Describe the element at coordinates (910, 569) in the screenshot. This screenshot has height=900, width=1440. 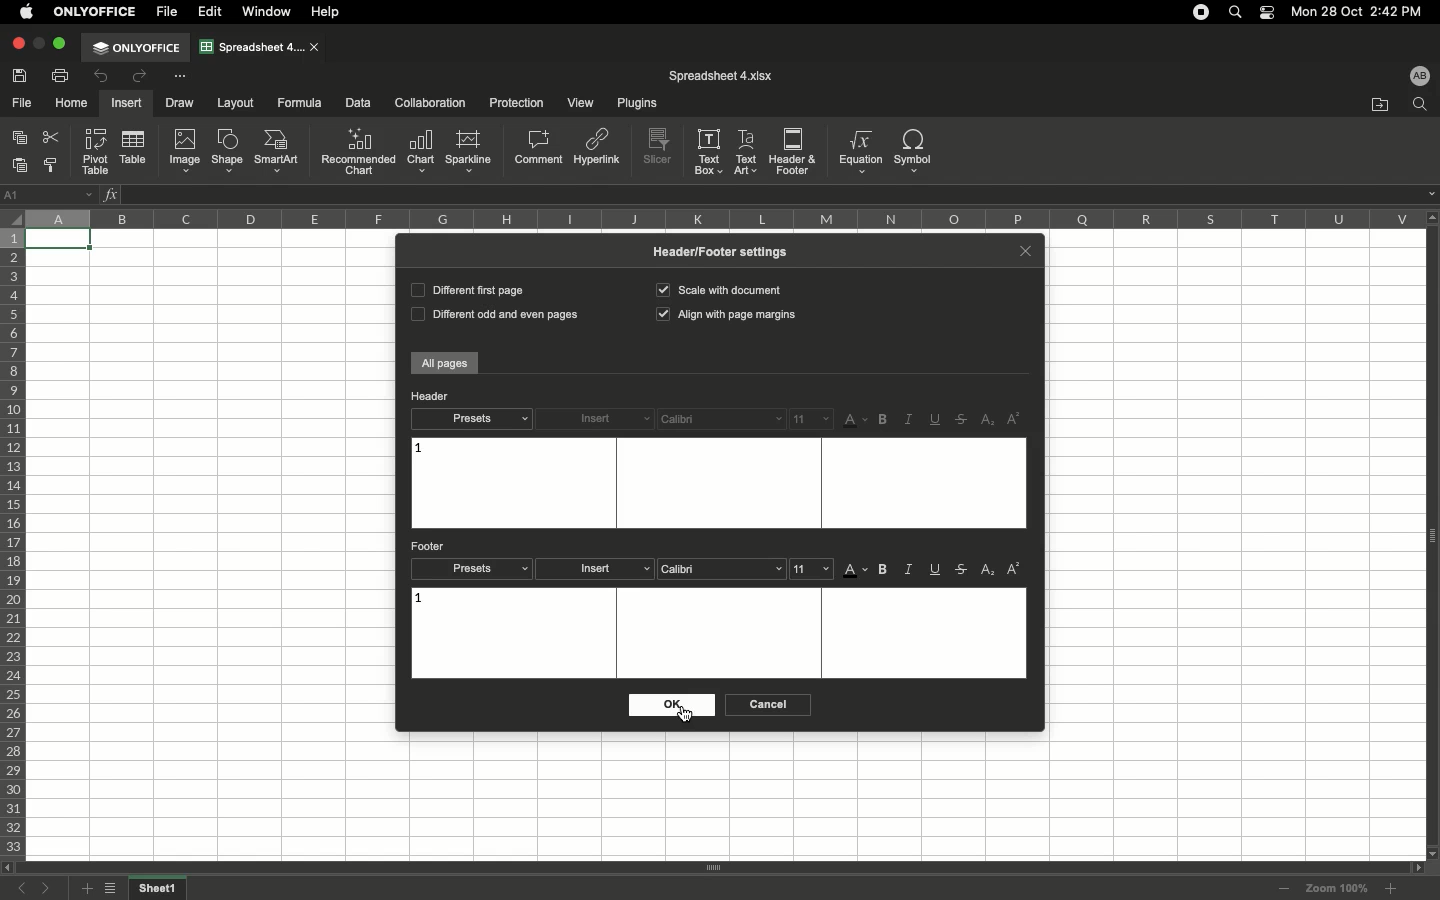
I see `Italics` at that location.